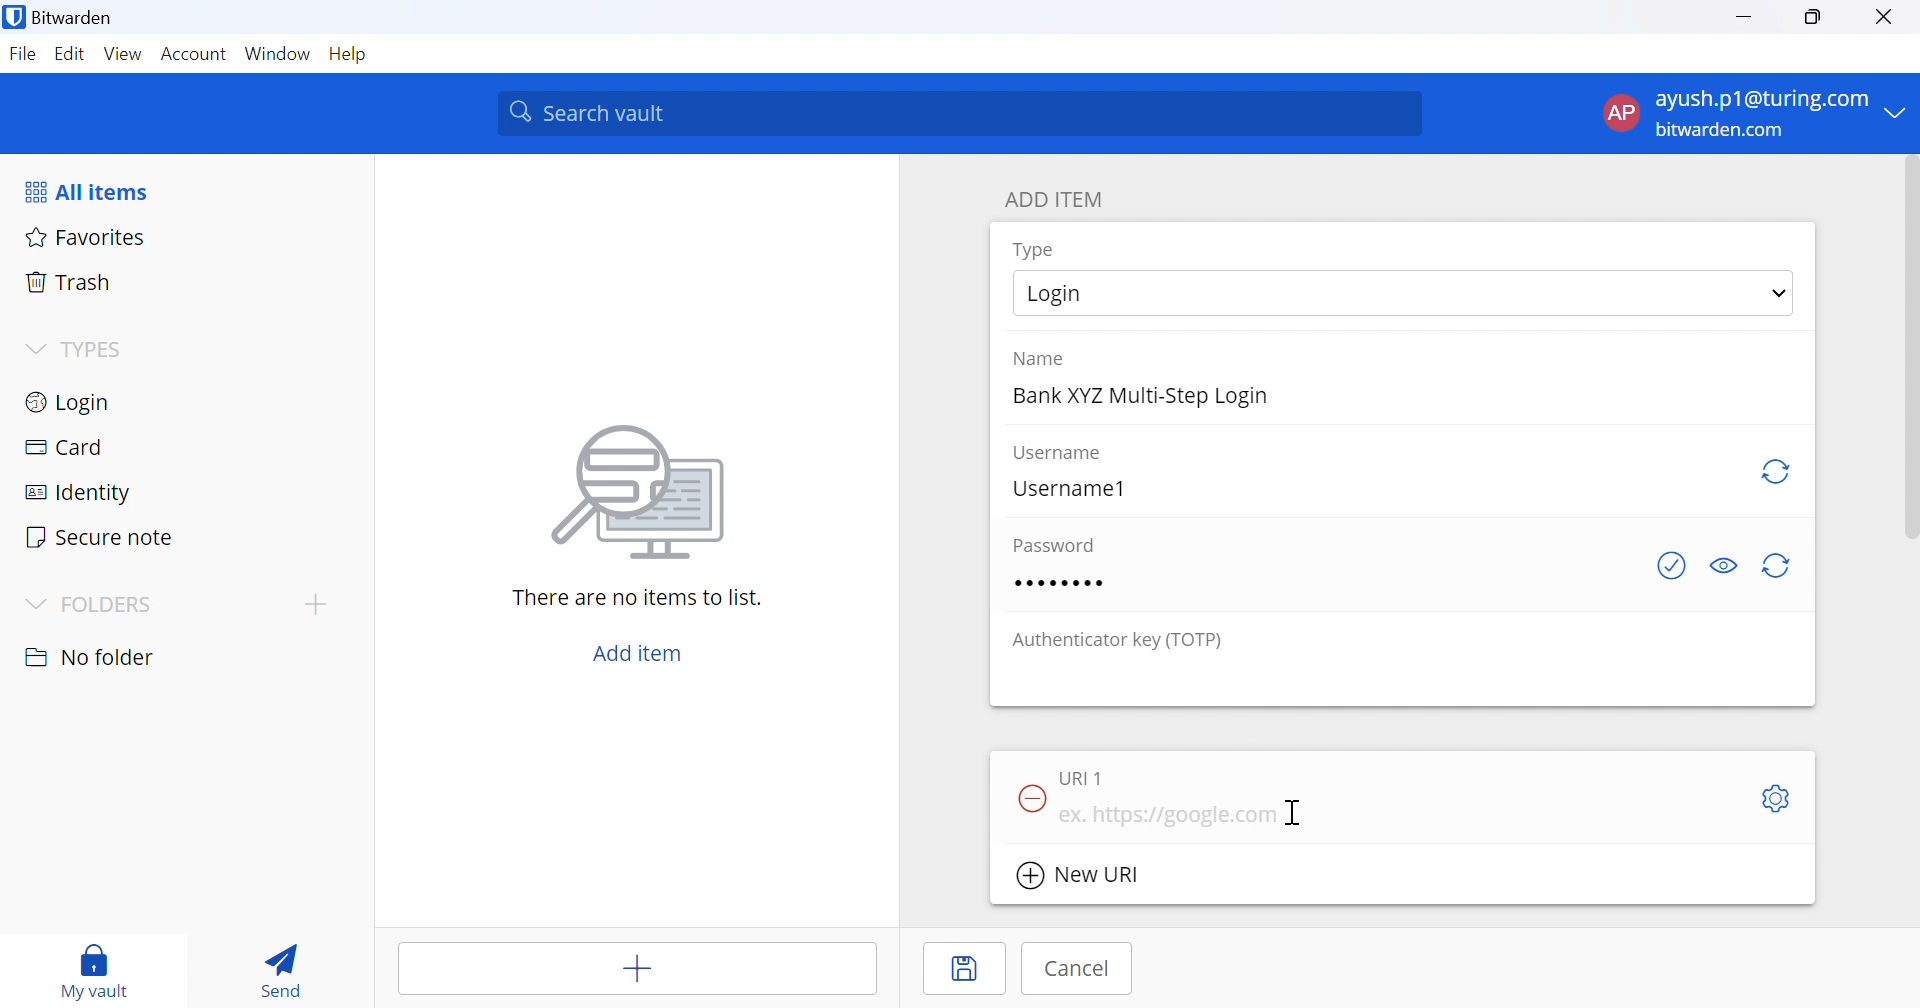  I want to click on Settings, so click(1779, 798).